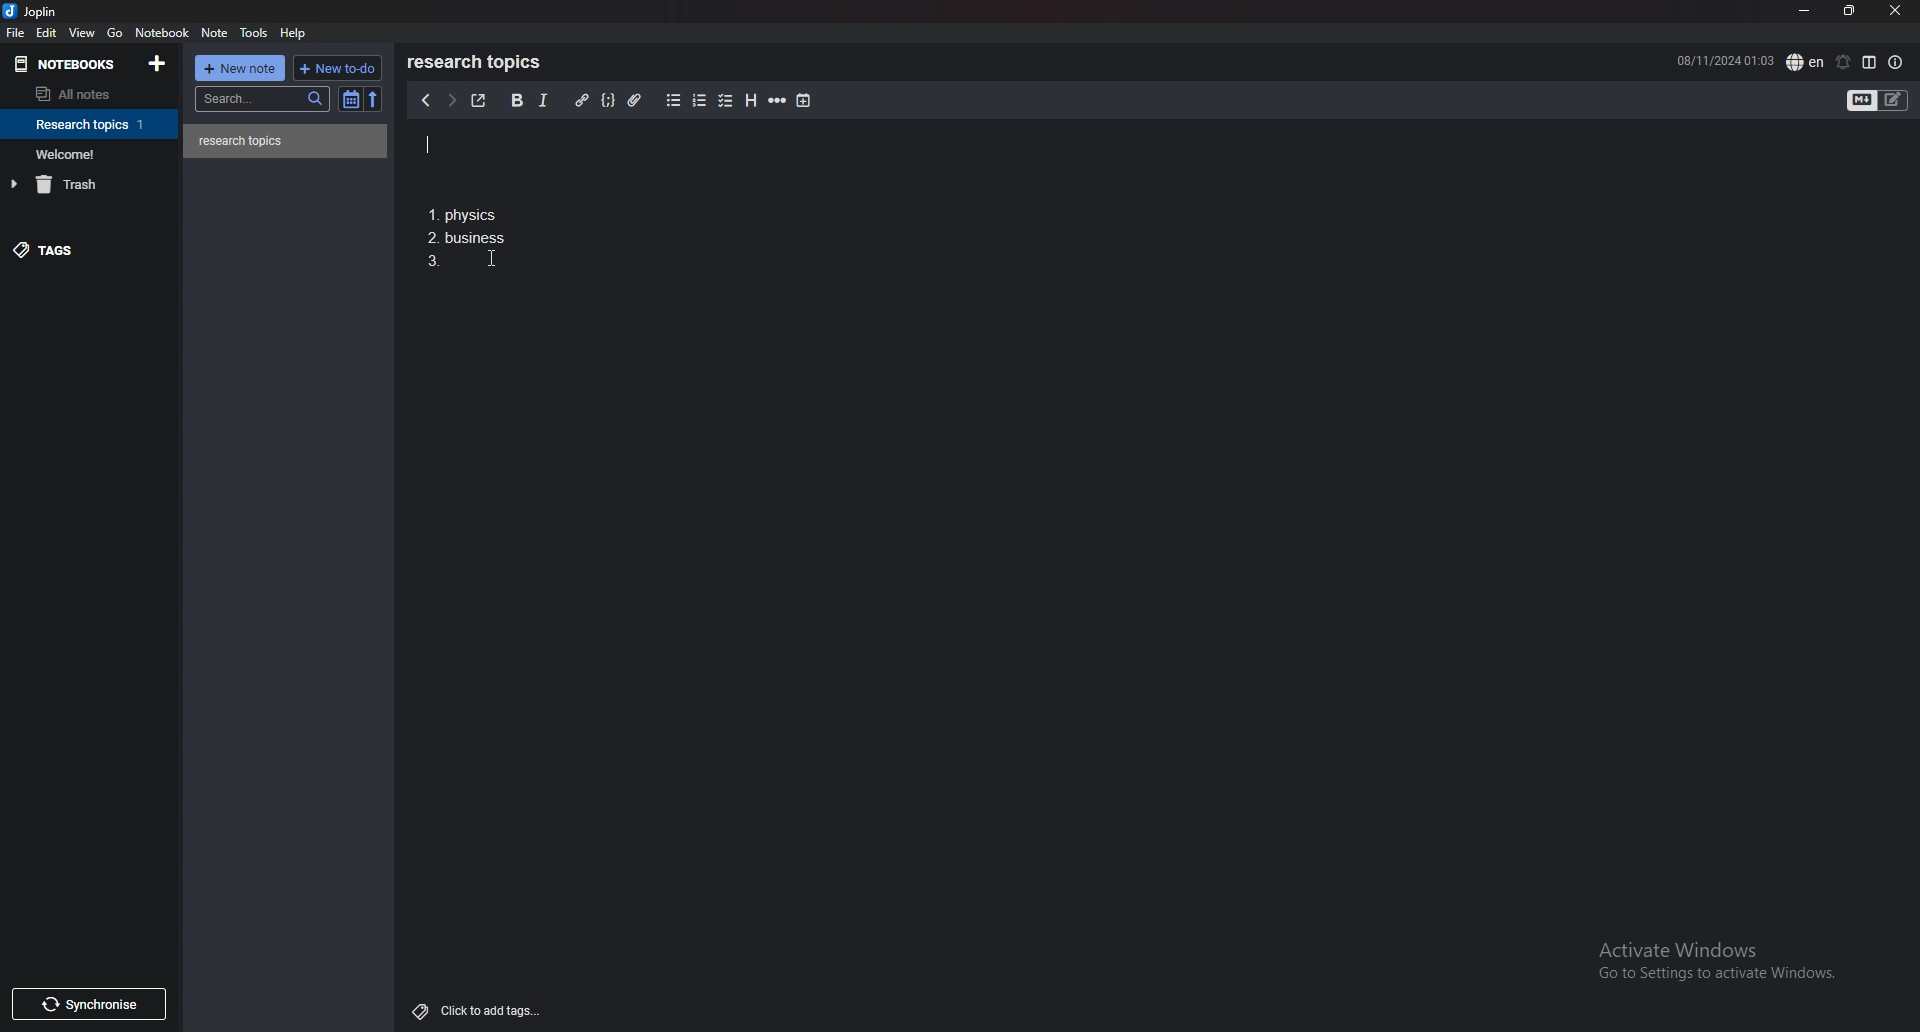 The image size is (1920, 1032). Describe the element at coordinates (701, 101) in the screenshot. I see `numbered list` at that location.